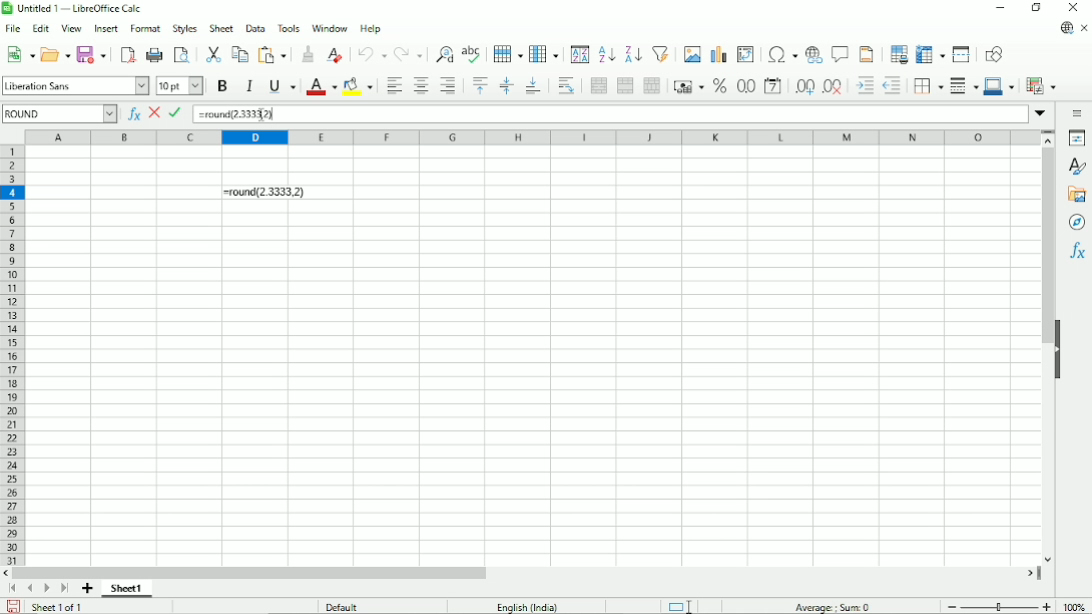 The width and height of the screenshot is (1092, 614). Describe the element at coordinates (472, 52) in the screenshot. I see `Spell check` at that location.